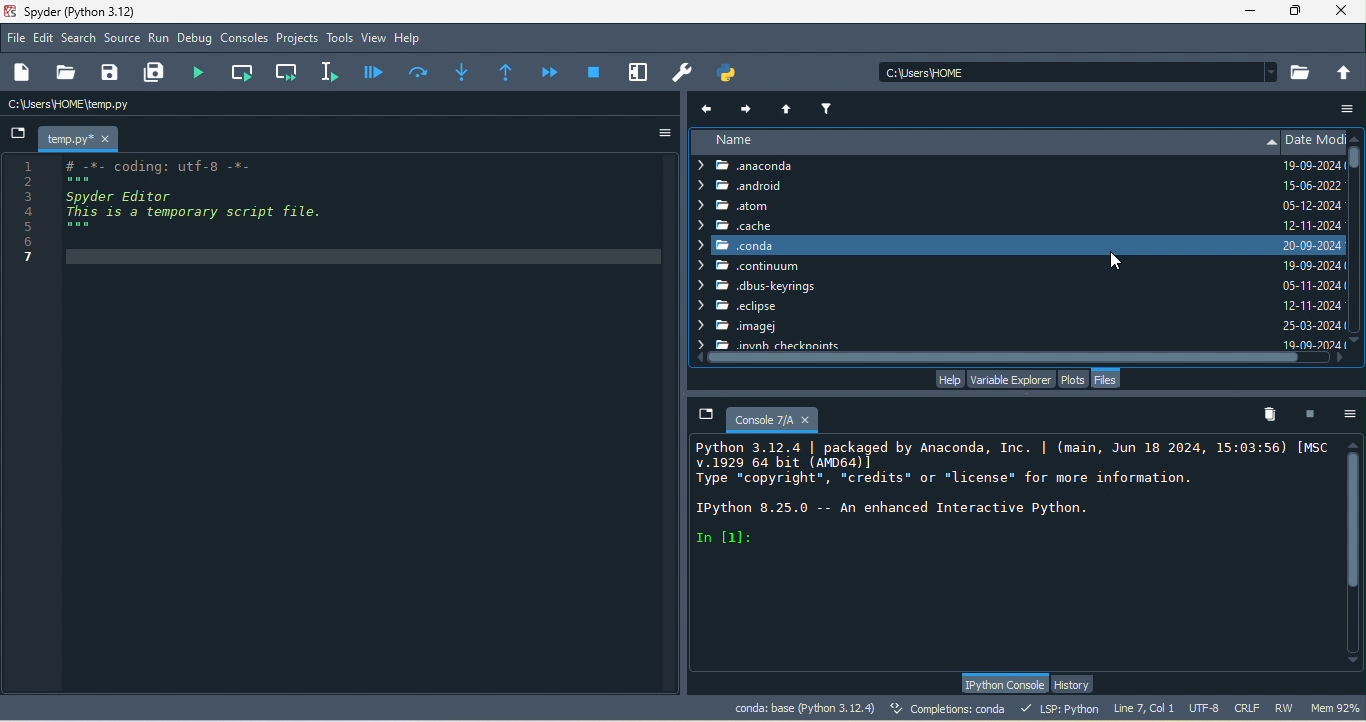 The width and height of the screenshot is (1366, 722). I want to click on scroll up, so click(1357, 136).